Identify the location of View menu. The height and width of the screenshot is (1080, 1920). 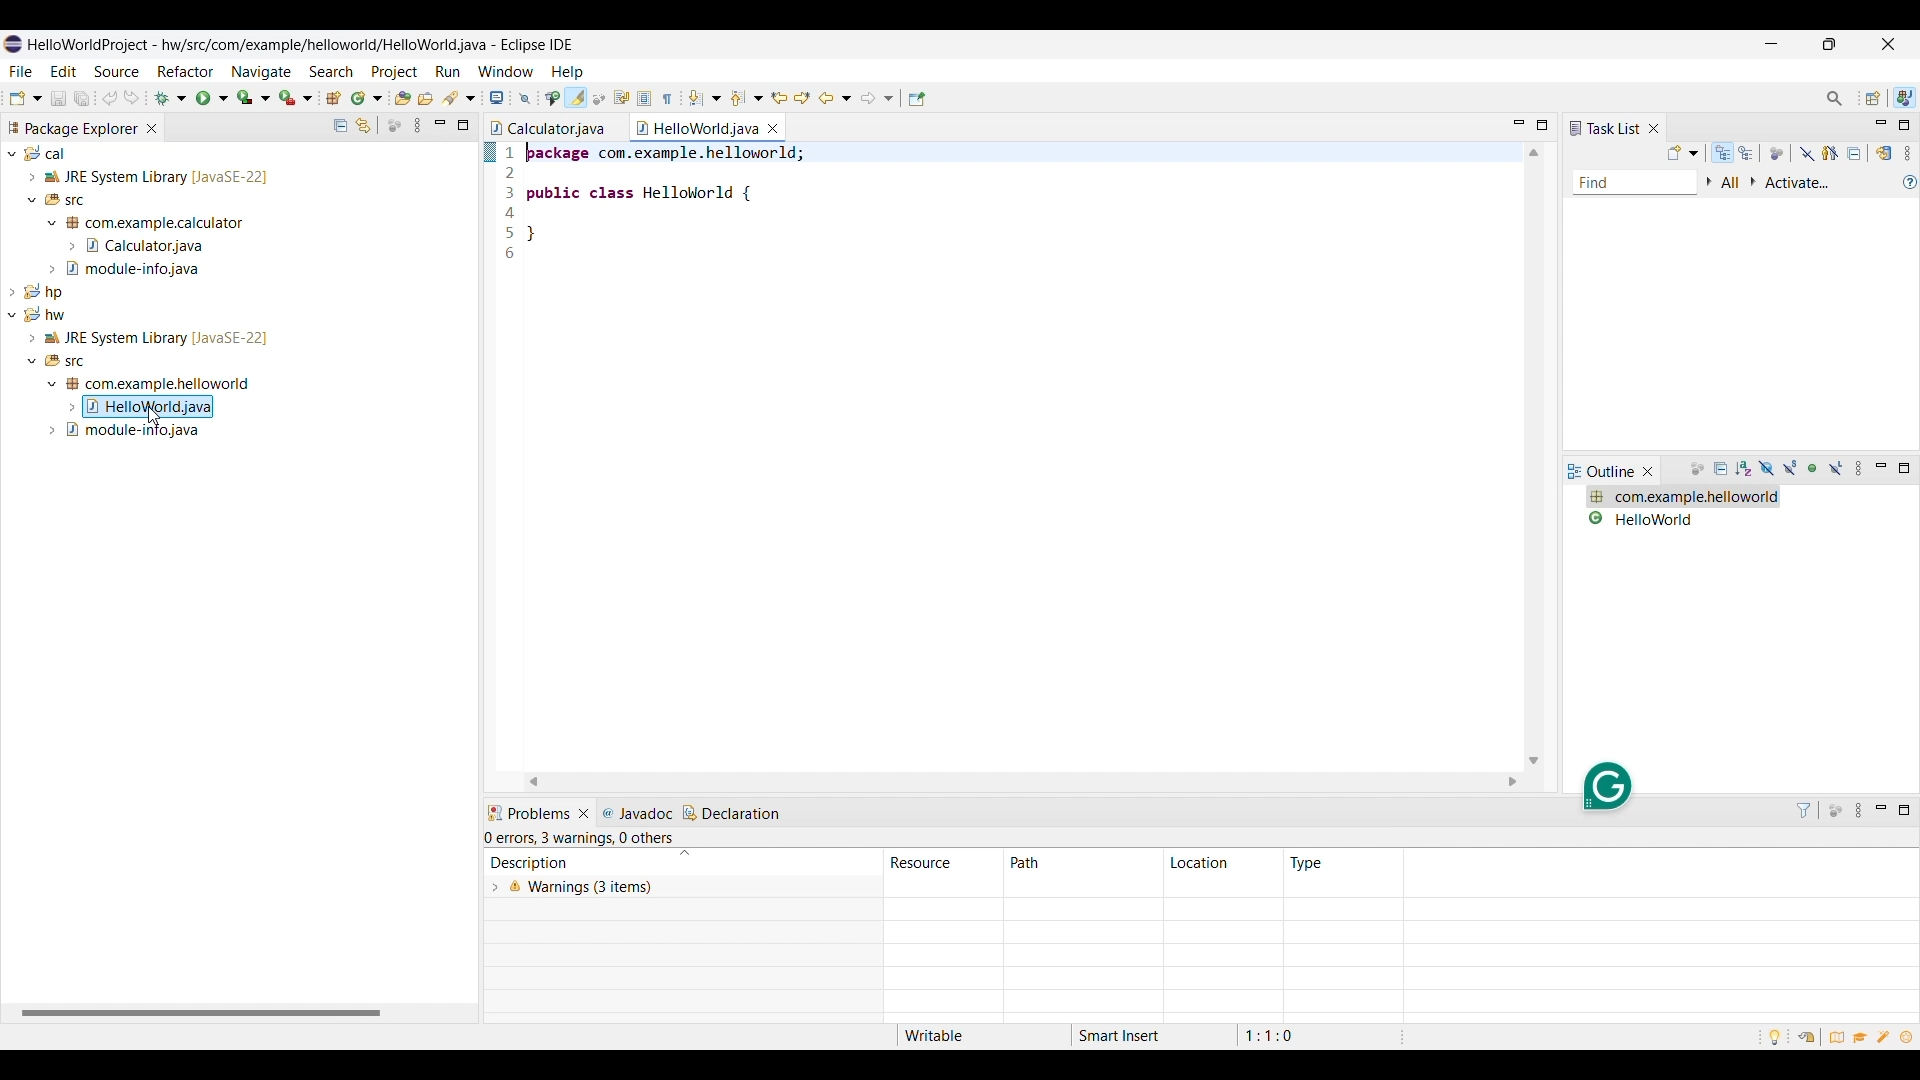
(1861, 811).